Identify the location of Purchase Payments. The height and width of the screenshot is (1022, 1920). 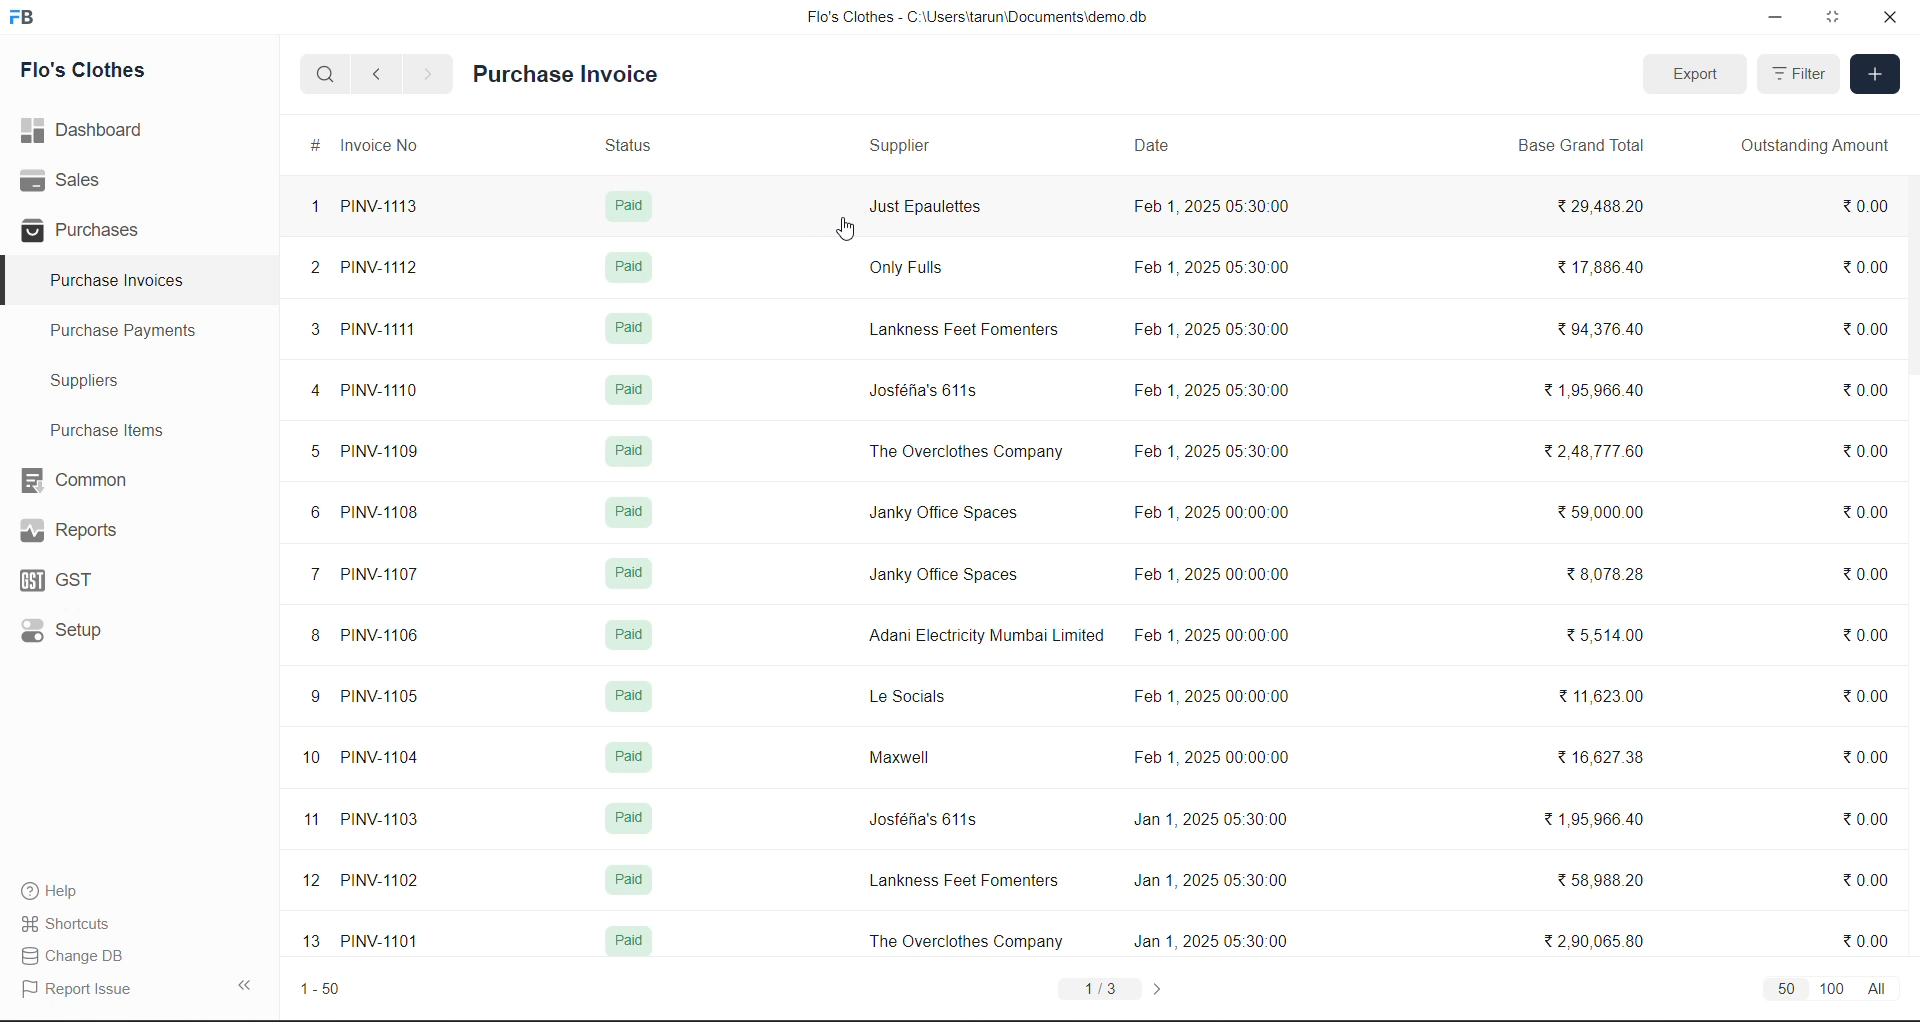
(131, 331).